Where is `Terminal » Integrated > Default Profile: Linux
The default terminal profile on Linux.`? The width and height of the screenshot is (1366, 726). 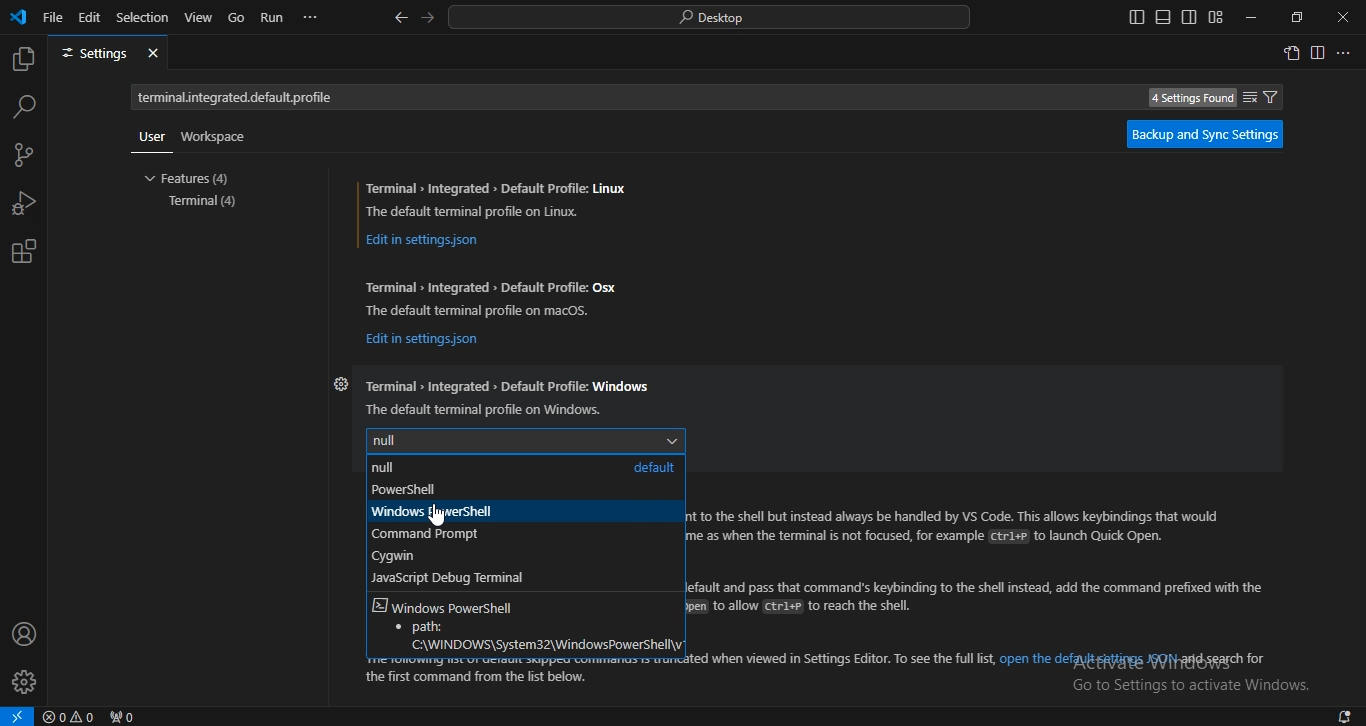 Terminal » Integrated > Default Profile: Linux
The default terminal profile on Linux. is located at coordinates (499, 197).